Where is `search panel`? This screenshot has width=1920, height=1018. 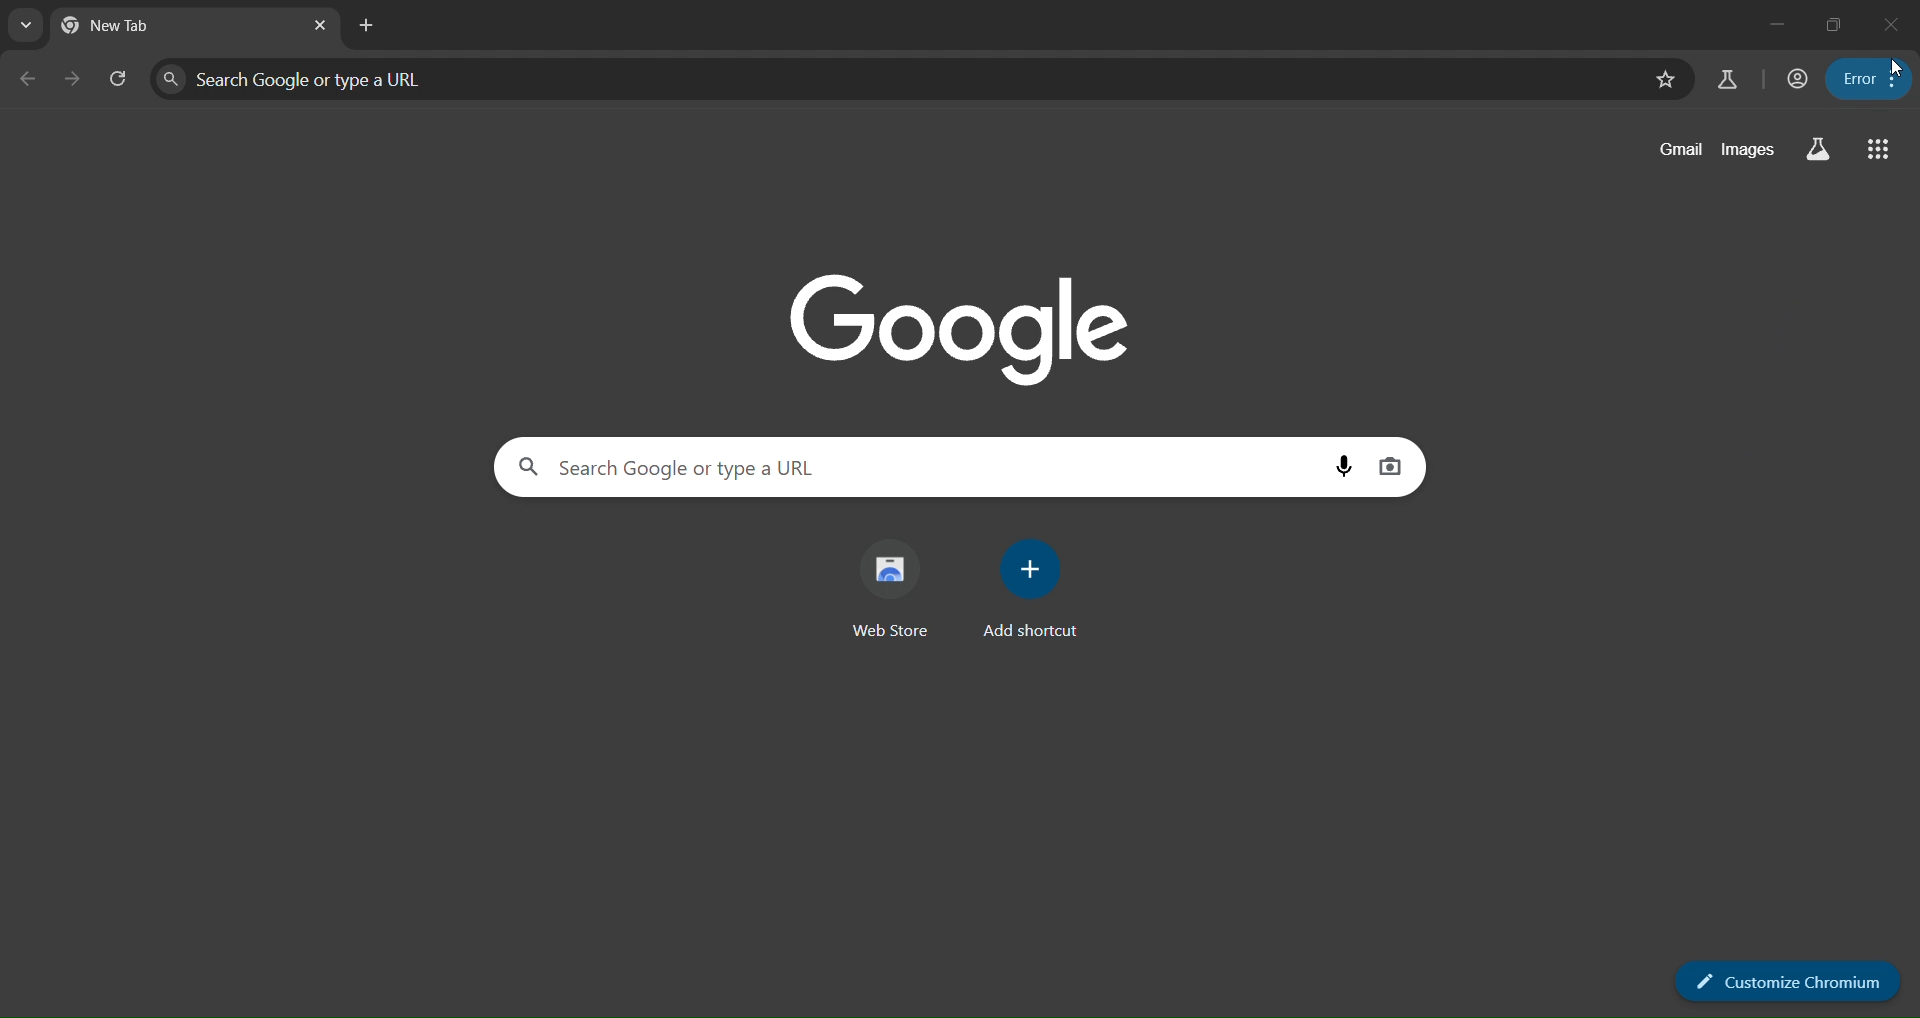
search panel is located at coordinates (922, 466).